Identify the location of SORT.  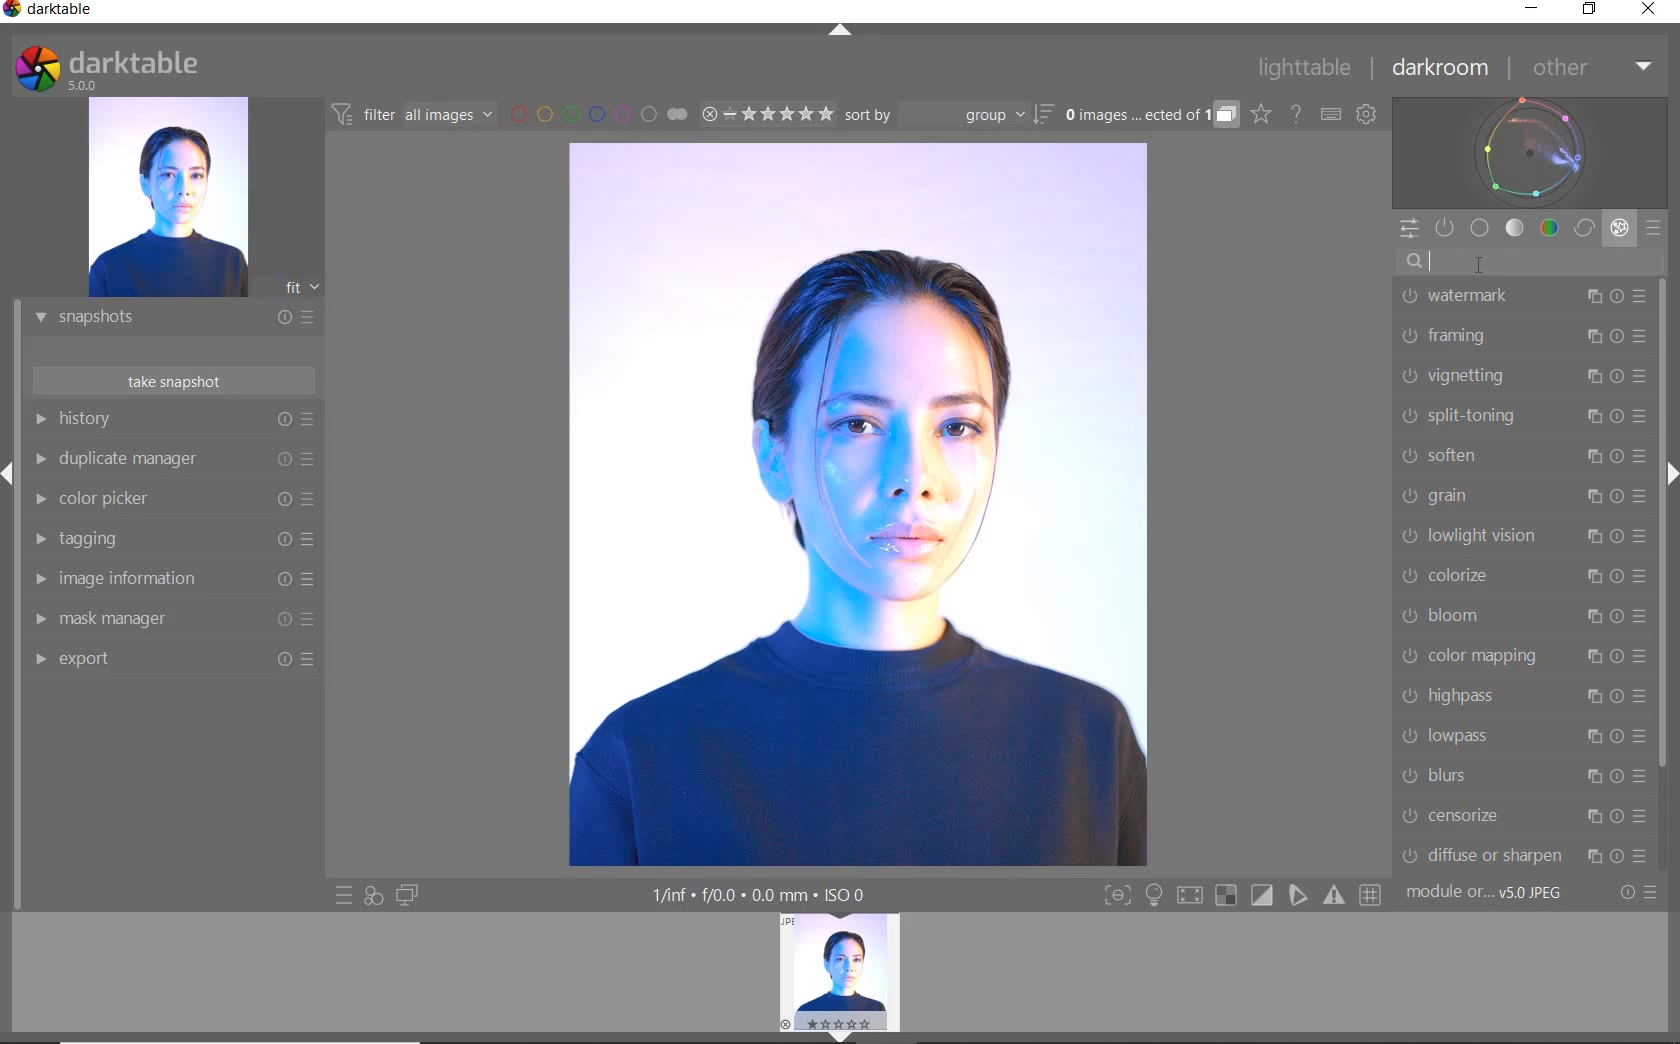
(947, 114).